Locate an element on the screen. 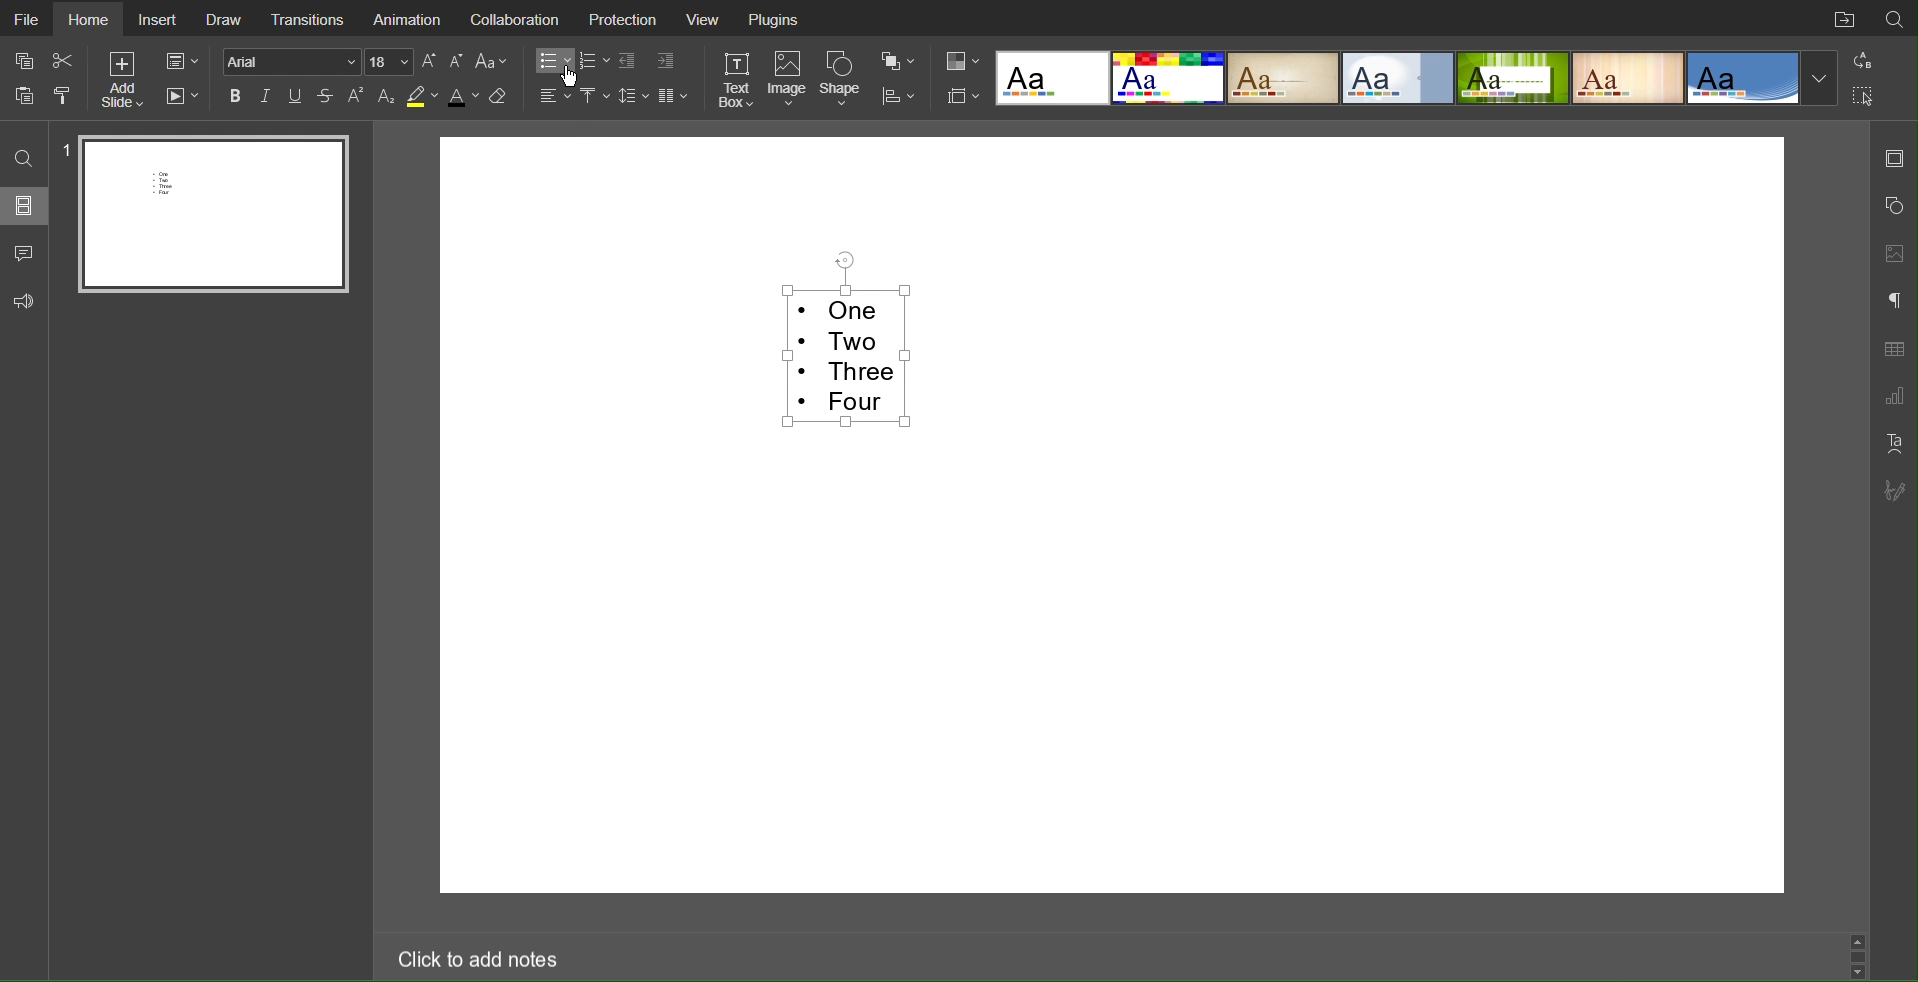 The width and height of the screenshot is (1918, 982). Home is located at coordinates (88, 19).